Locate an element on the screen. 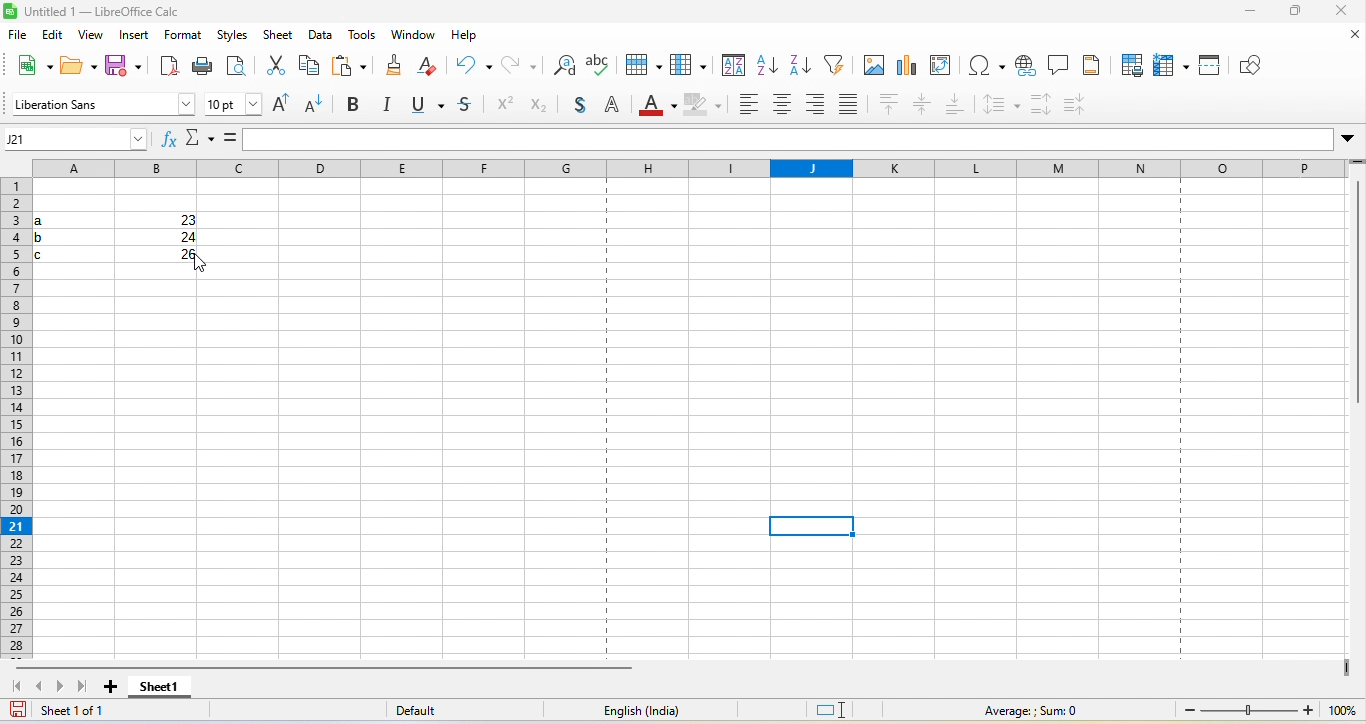 This screenshot has height=724, width=1366. center vertically is located at coordinates (922, 105).